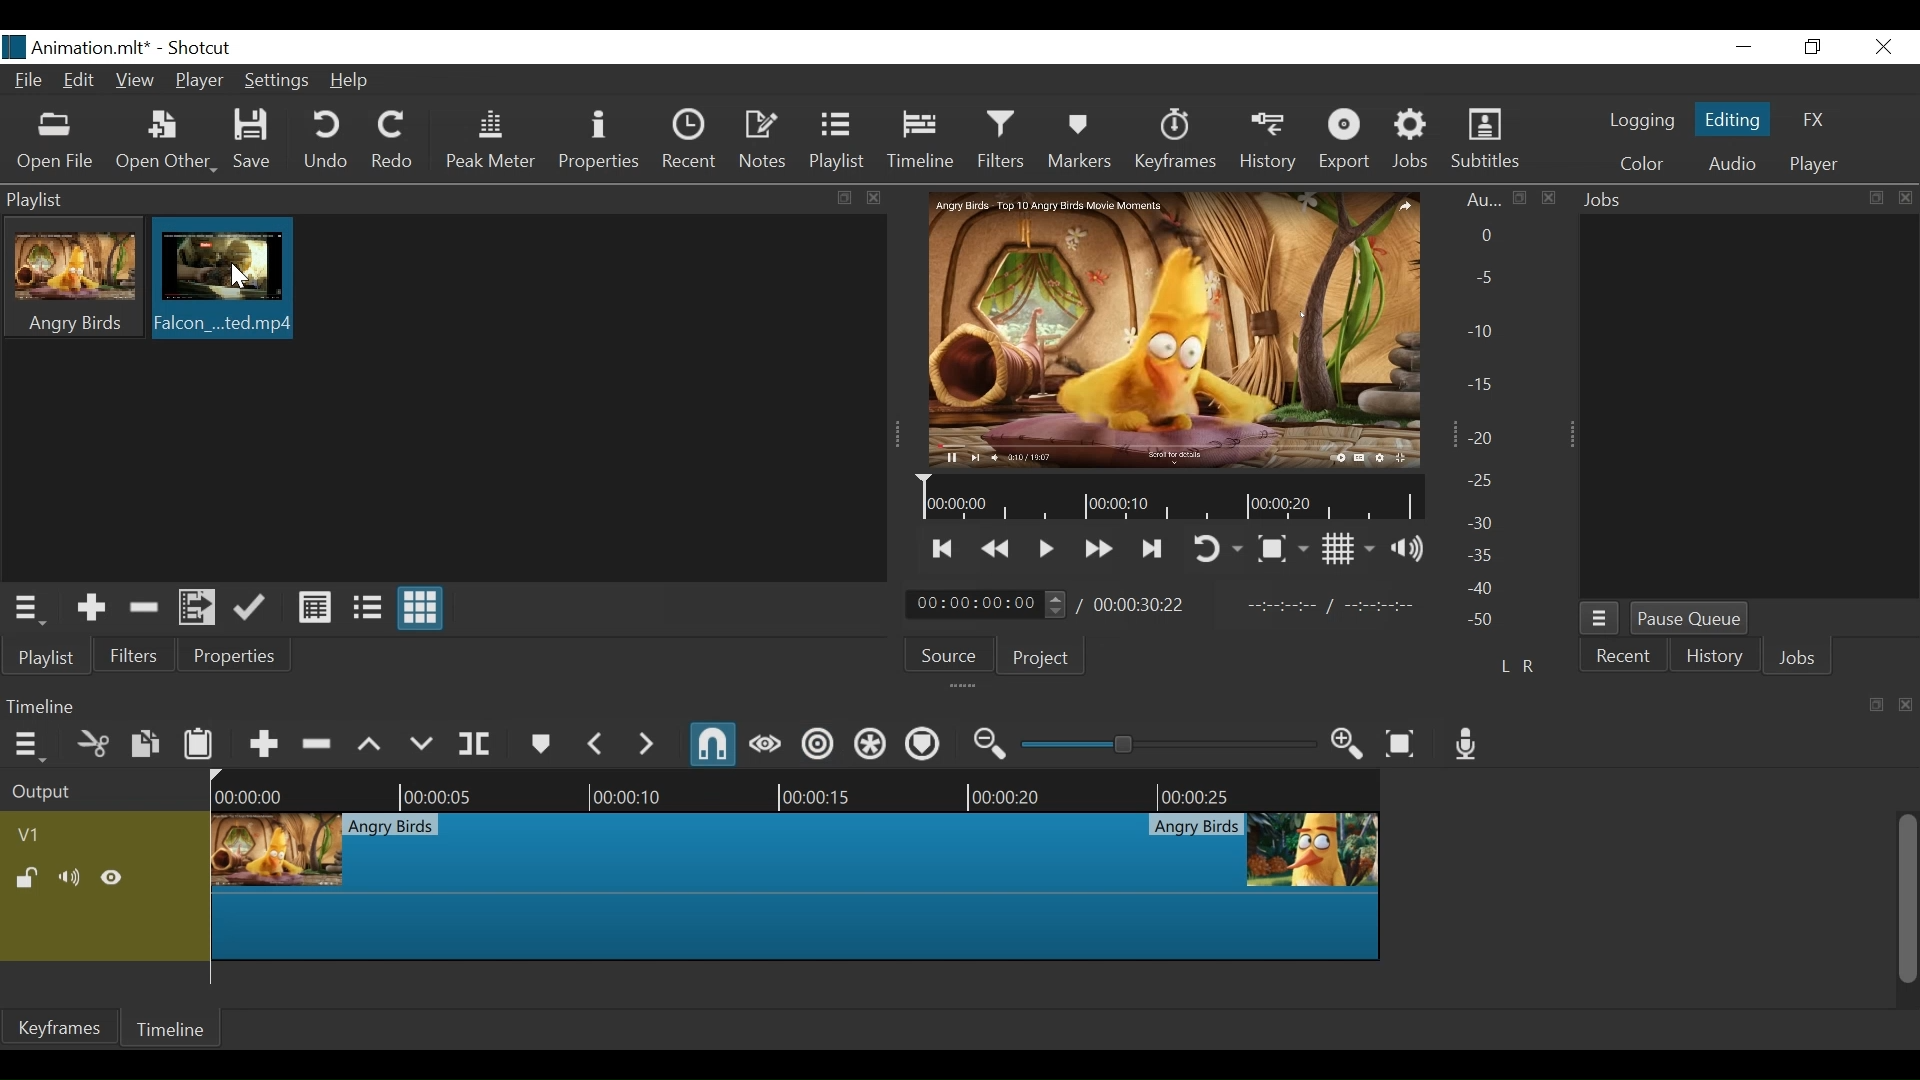  I want to click on L R, so click(1517, 665).